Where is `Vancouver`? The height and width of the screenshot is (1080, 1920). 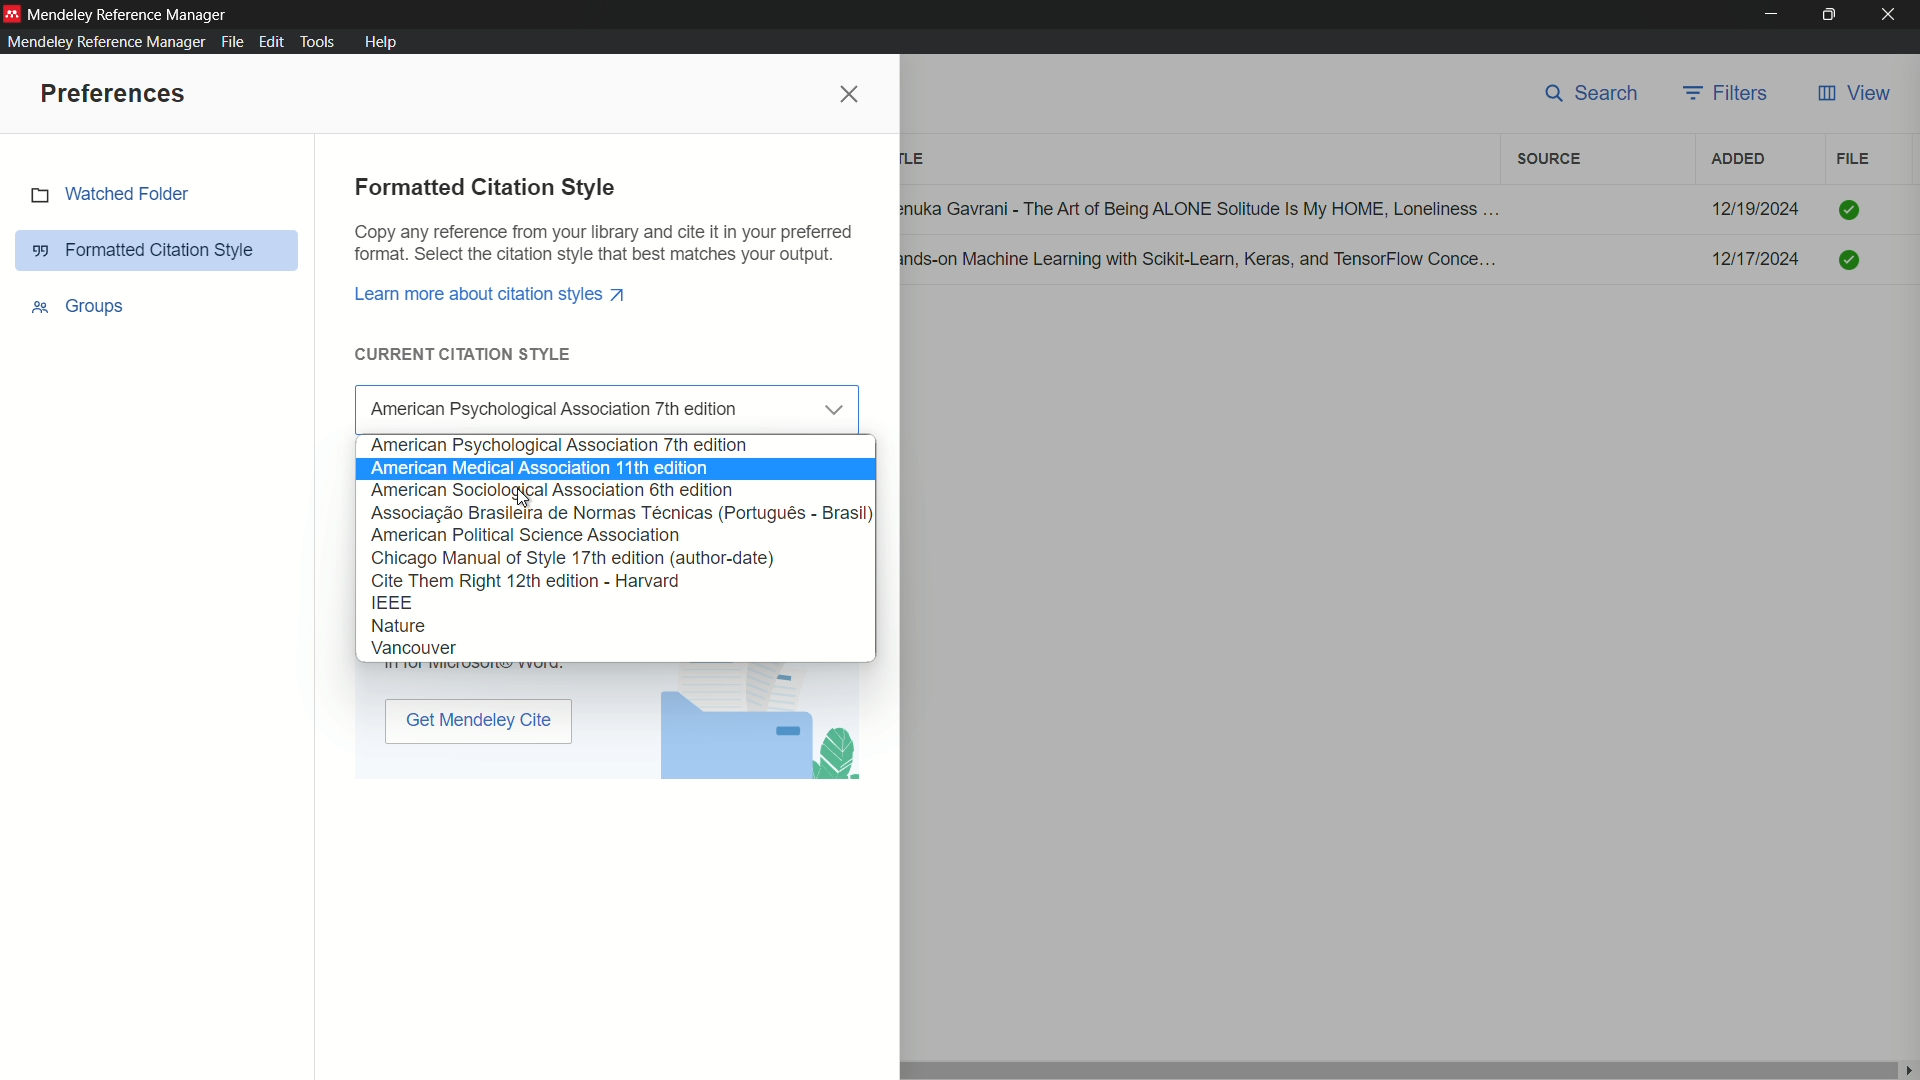 Vancouver is located at coordinates (616, 650).